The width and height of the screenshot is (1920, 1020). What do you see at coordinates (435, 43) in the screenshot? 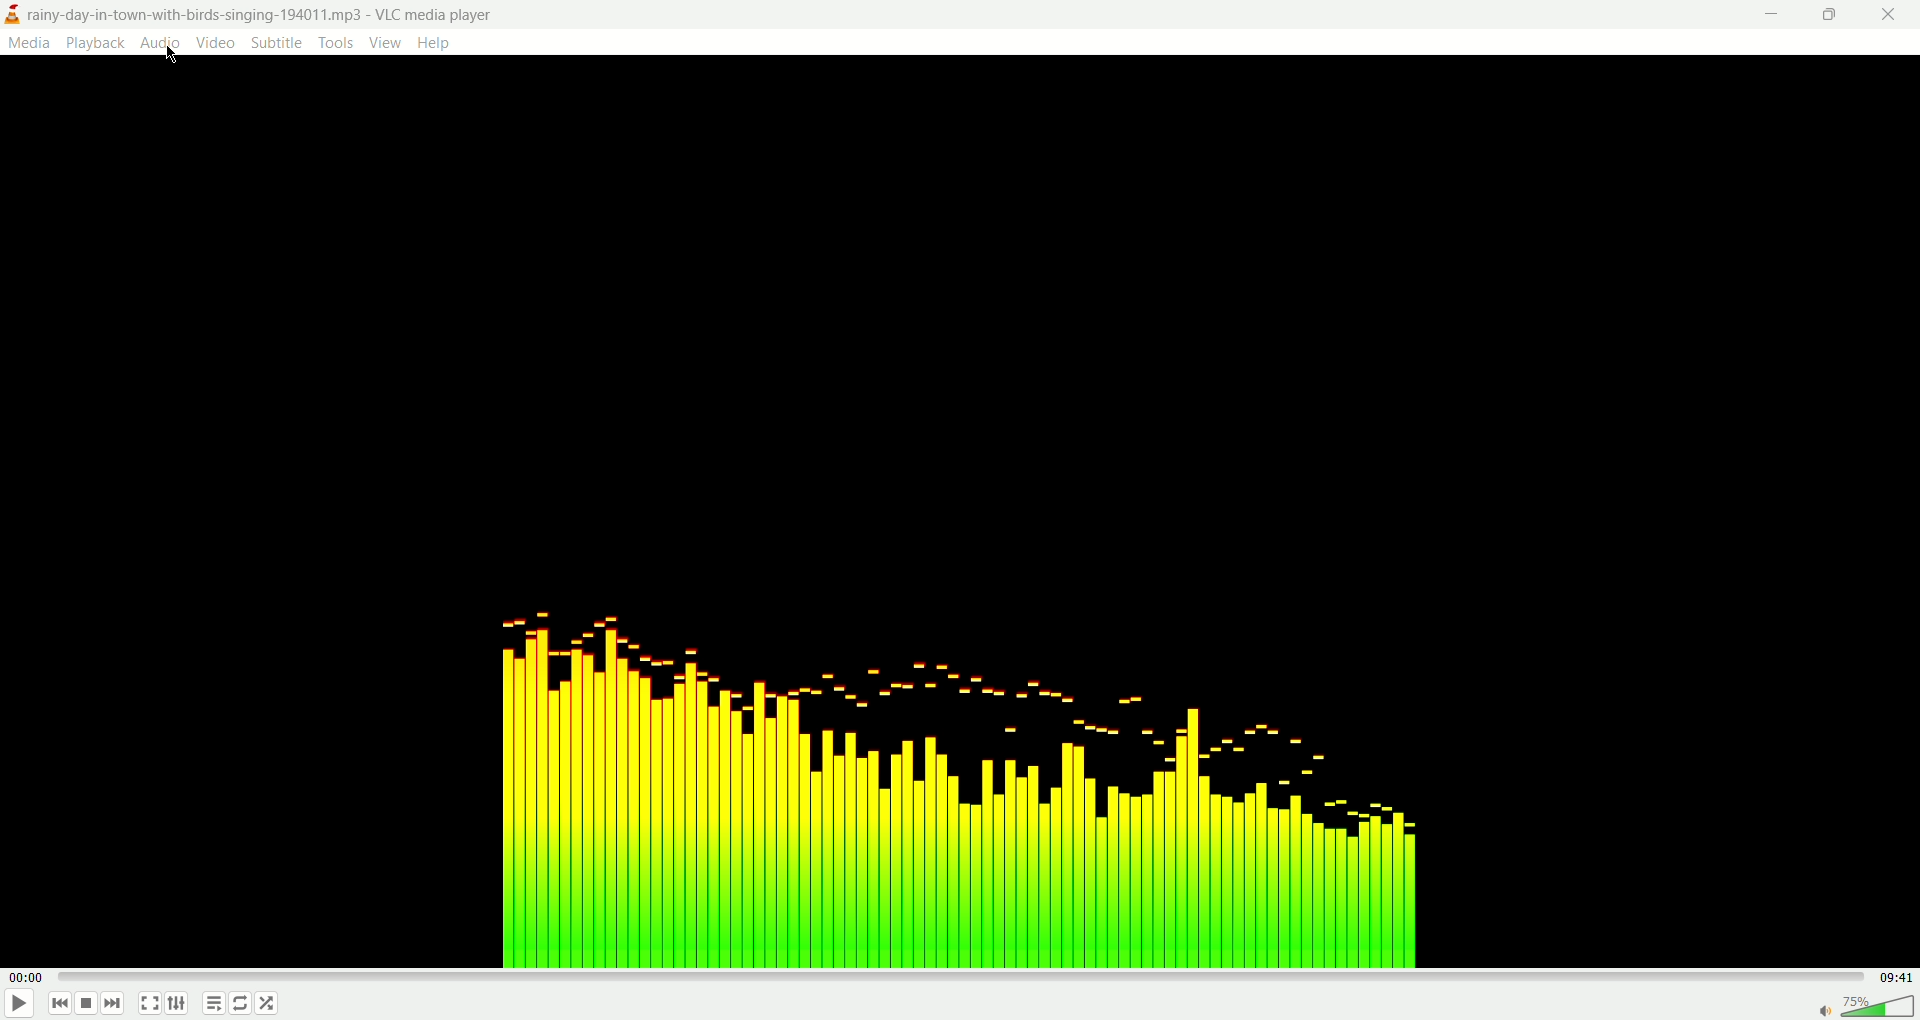
I see `help` at bounding box center [435, 43].